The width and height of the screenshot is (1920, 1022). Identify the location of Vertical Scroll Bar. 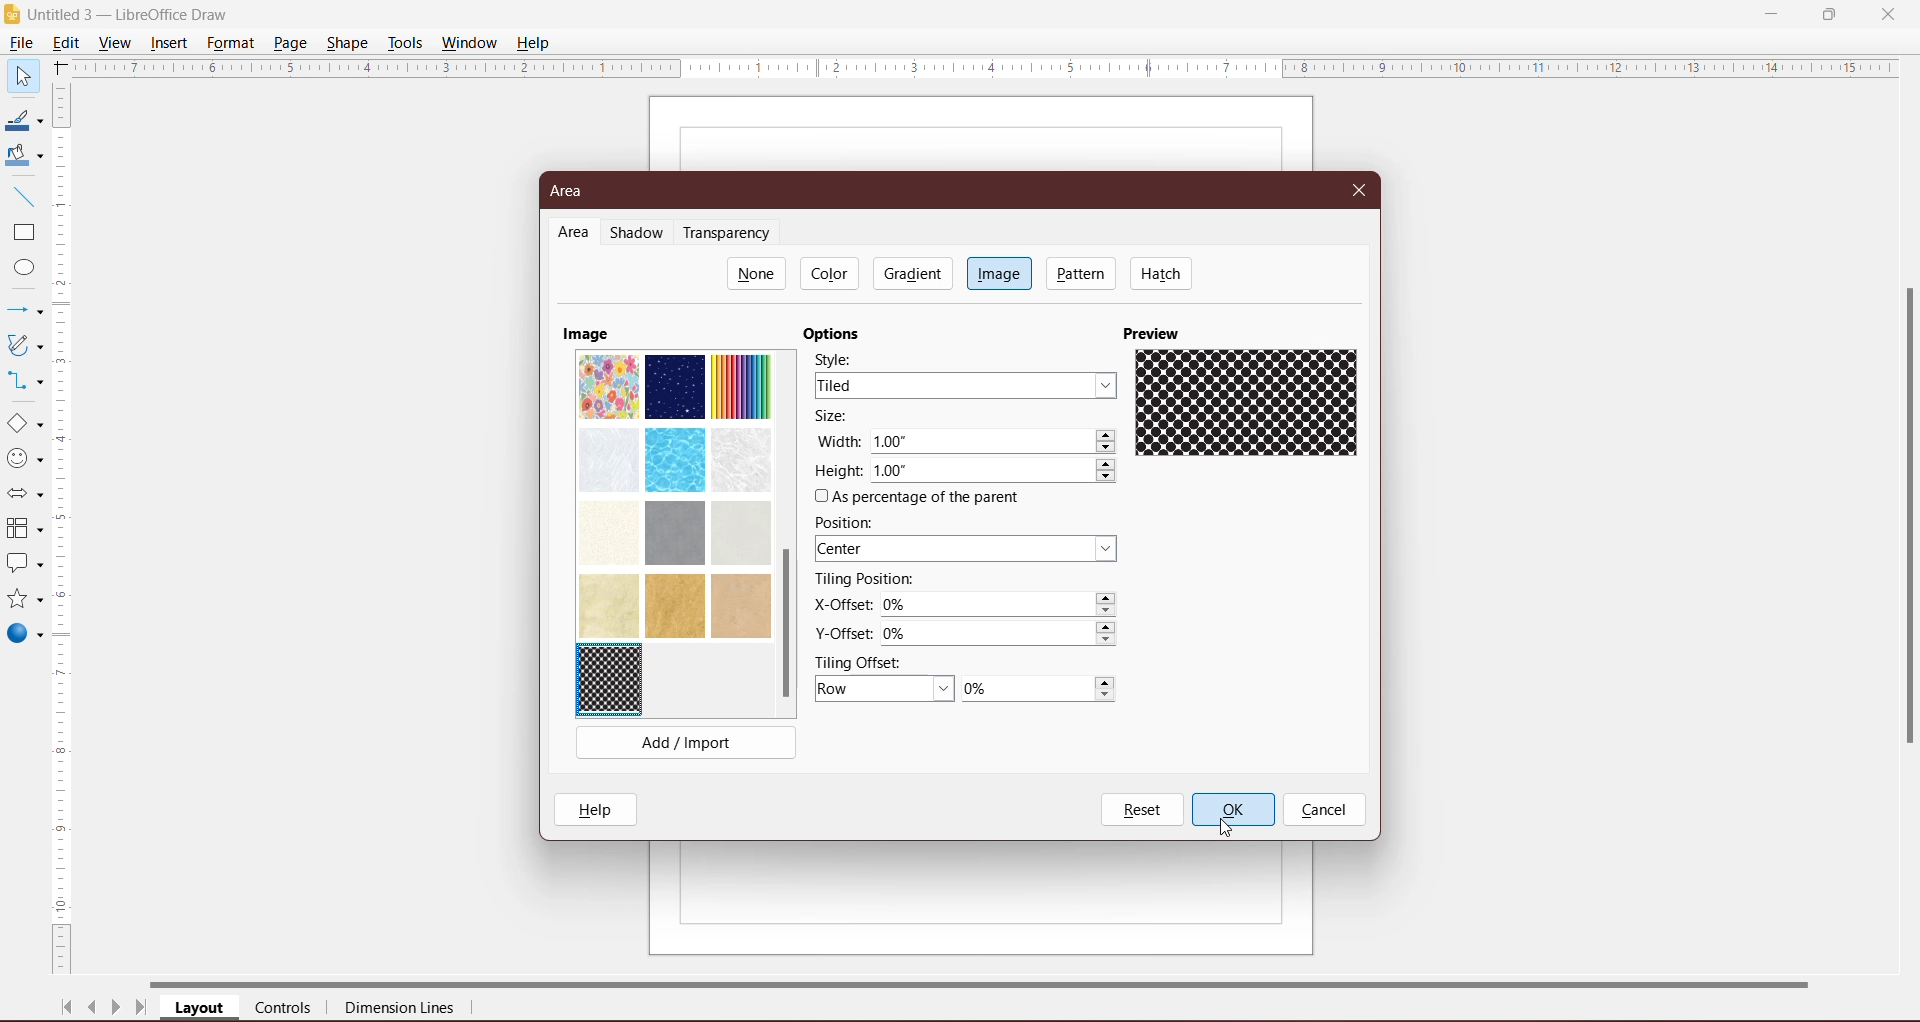
(64, 529).